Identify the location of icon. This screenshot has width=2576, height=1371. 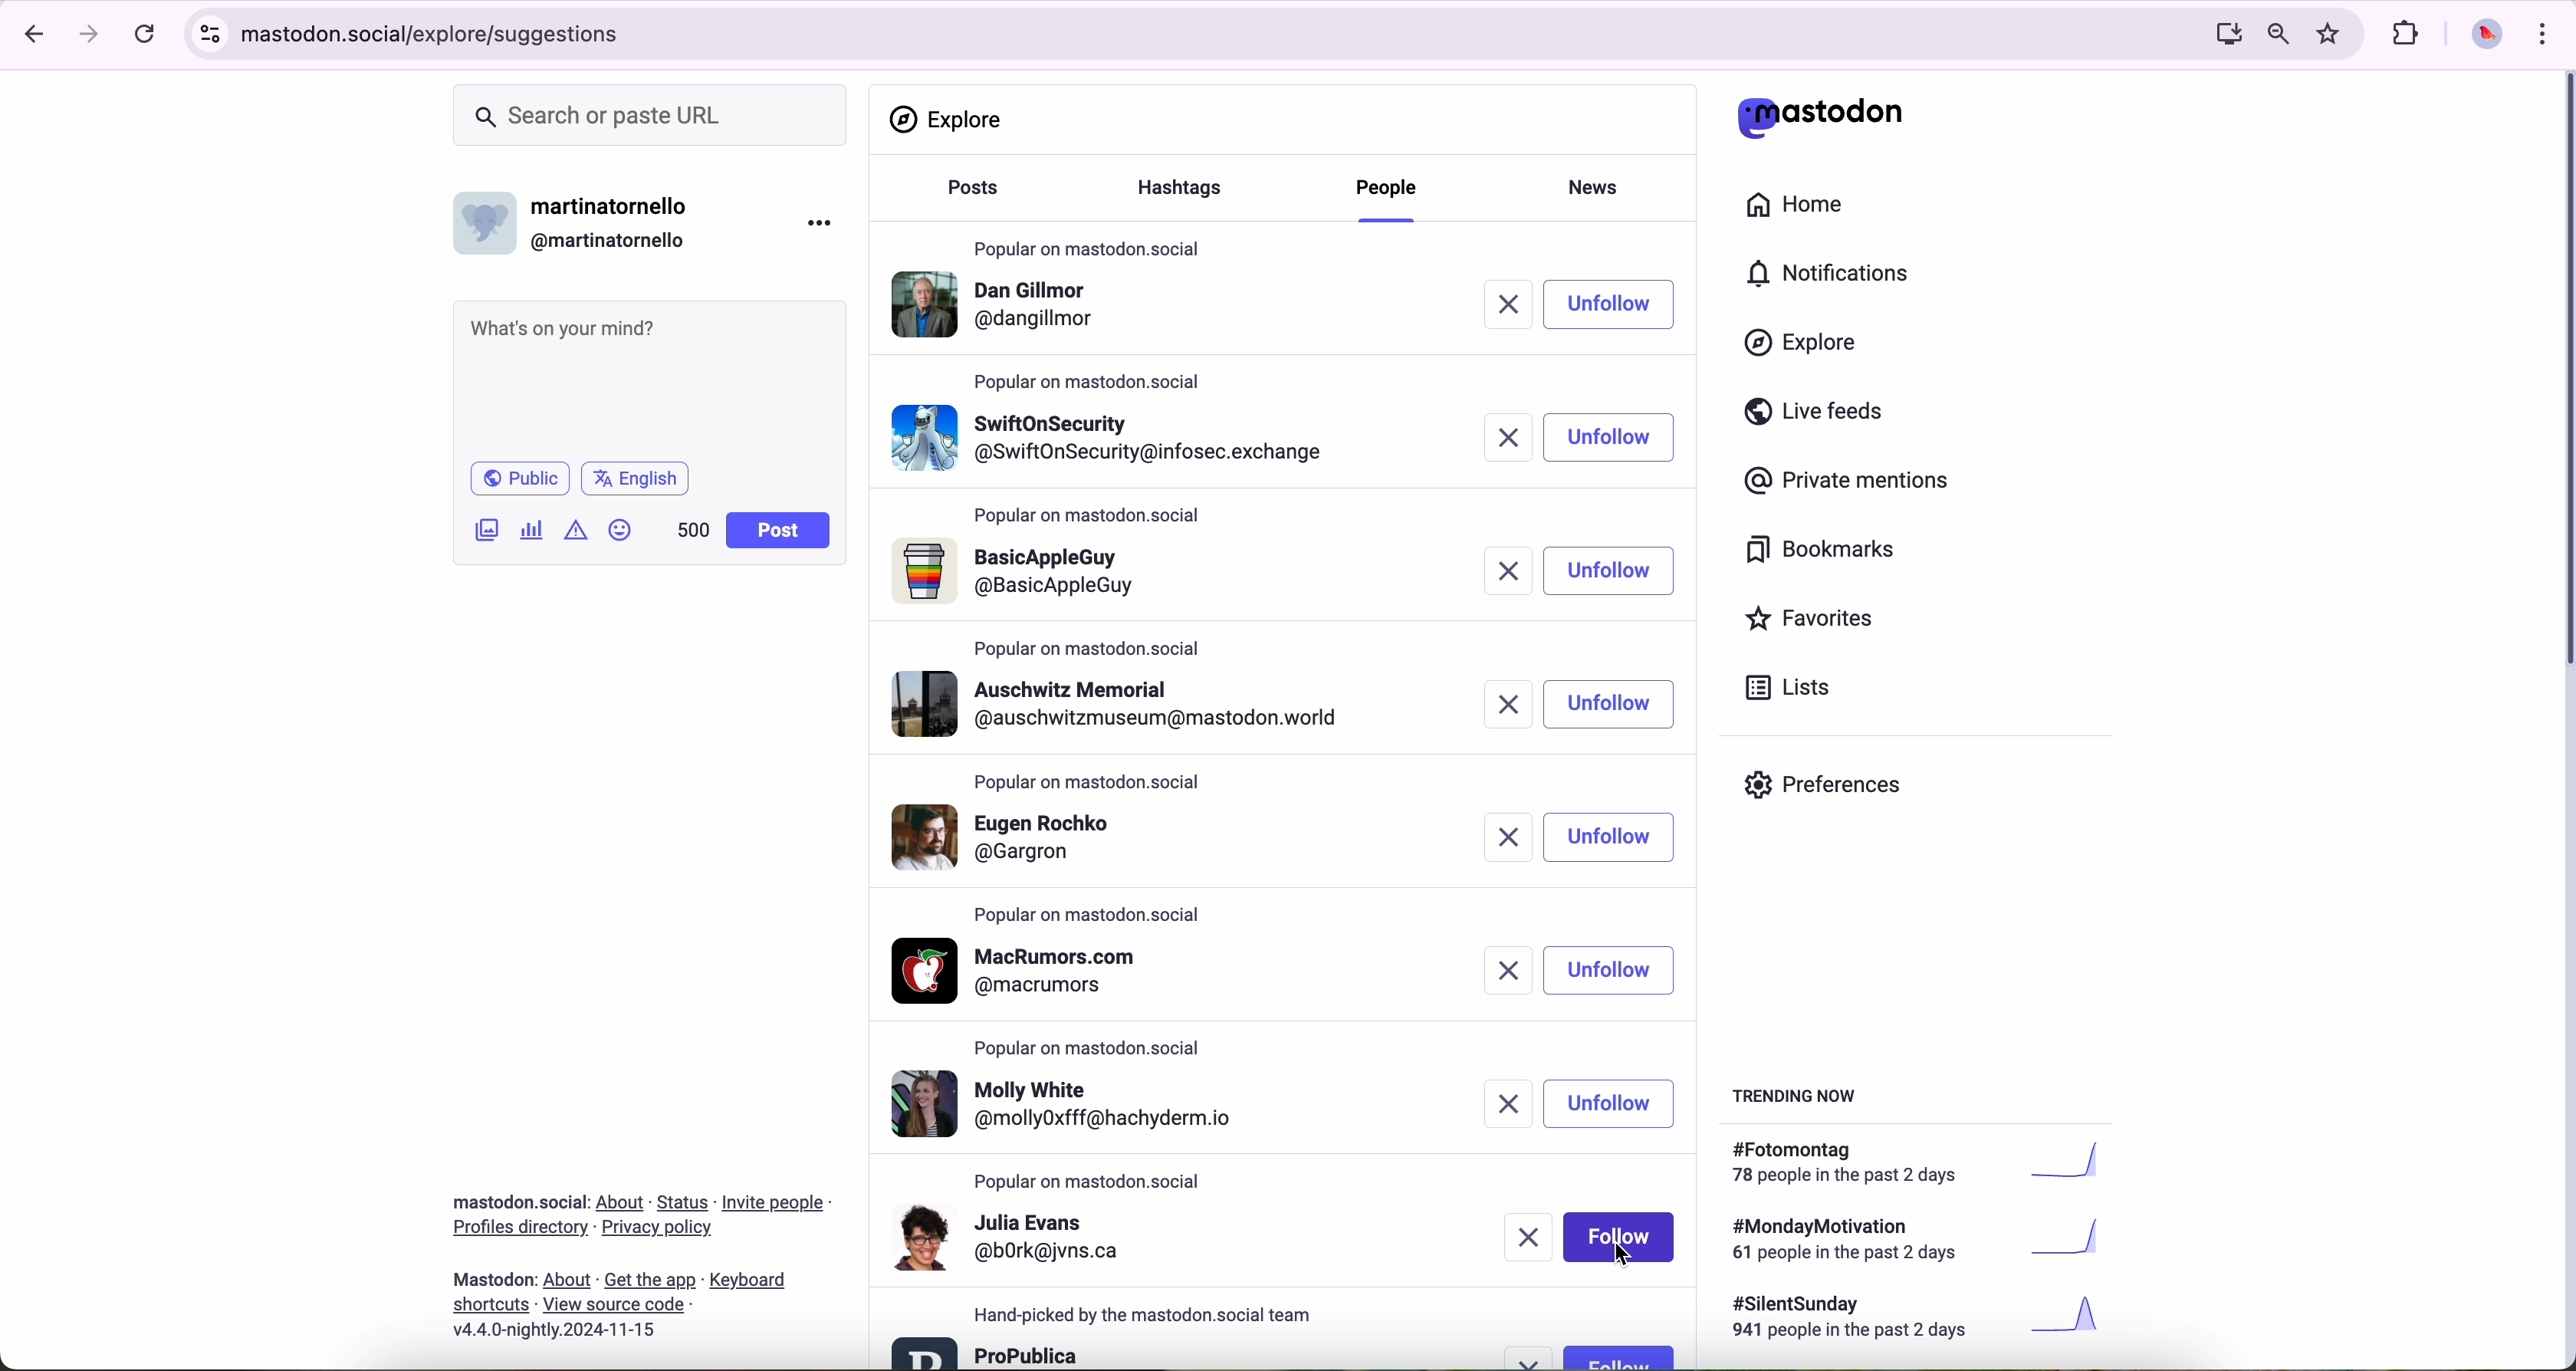
(578, 529).